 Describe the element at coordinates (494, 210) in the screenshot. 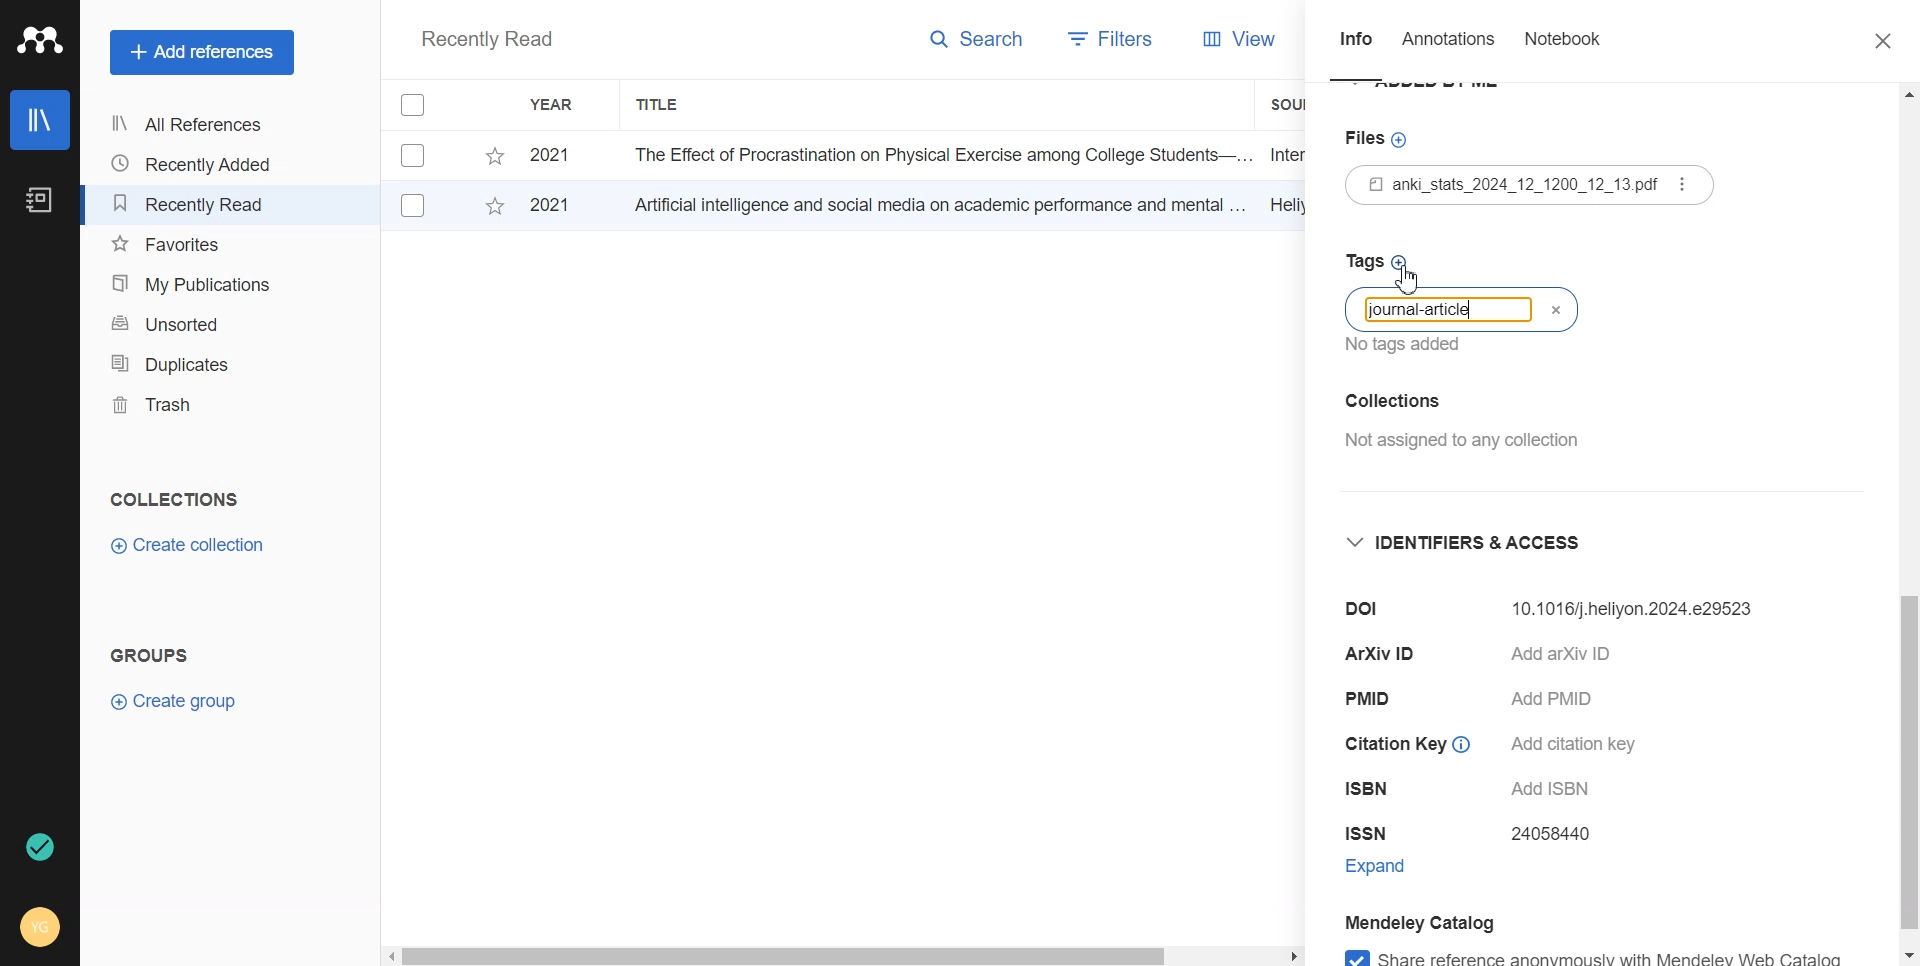

I see `Starred` at that location.